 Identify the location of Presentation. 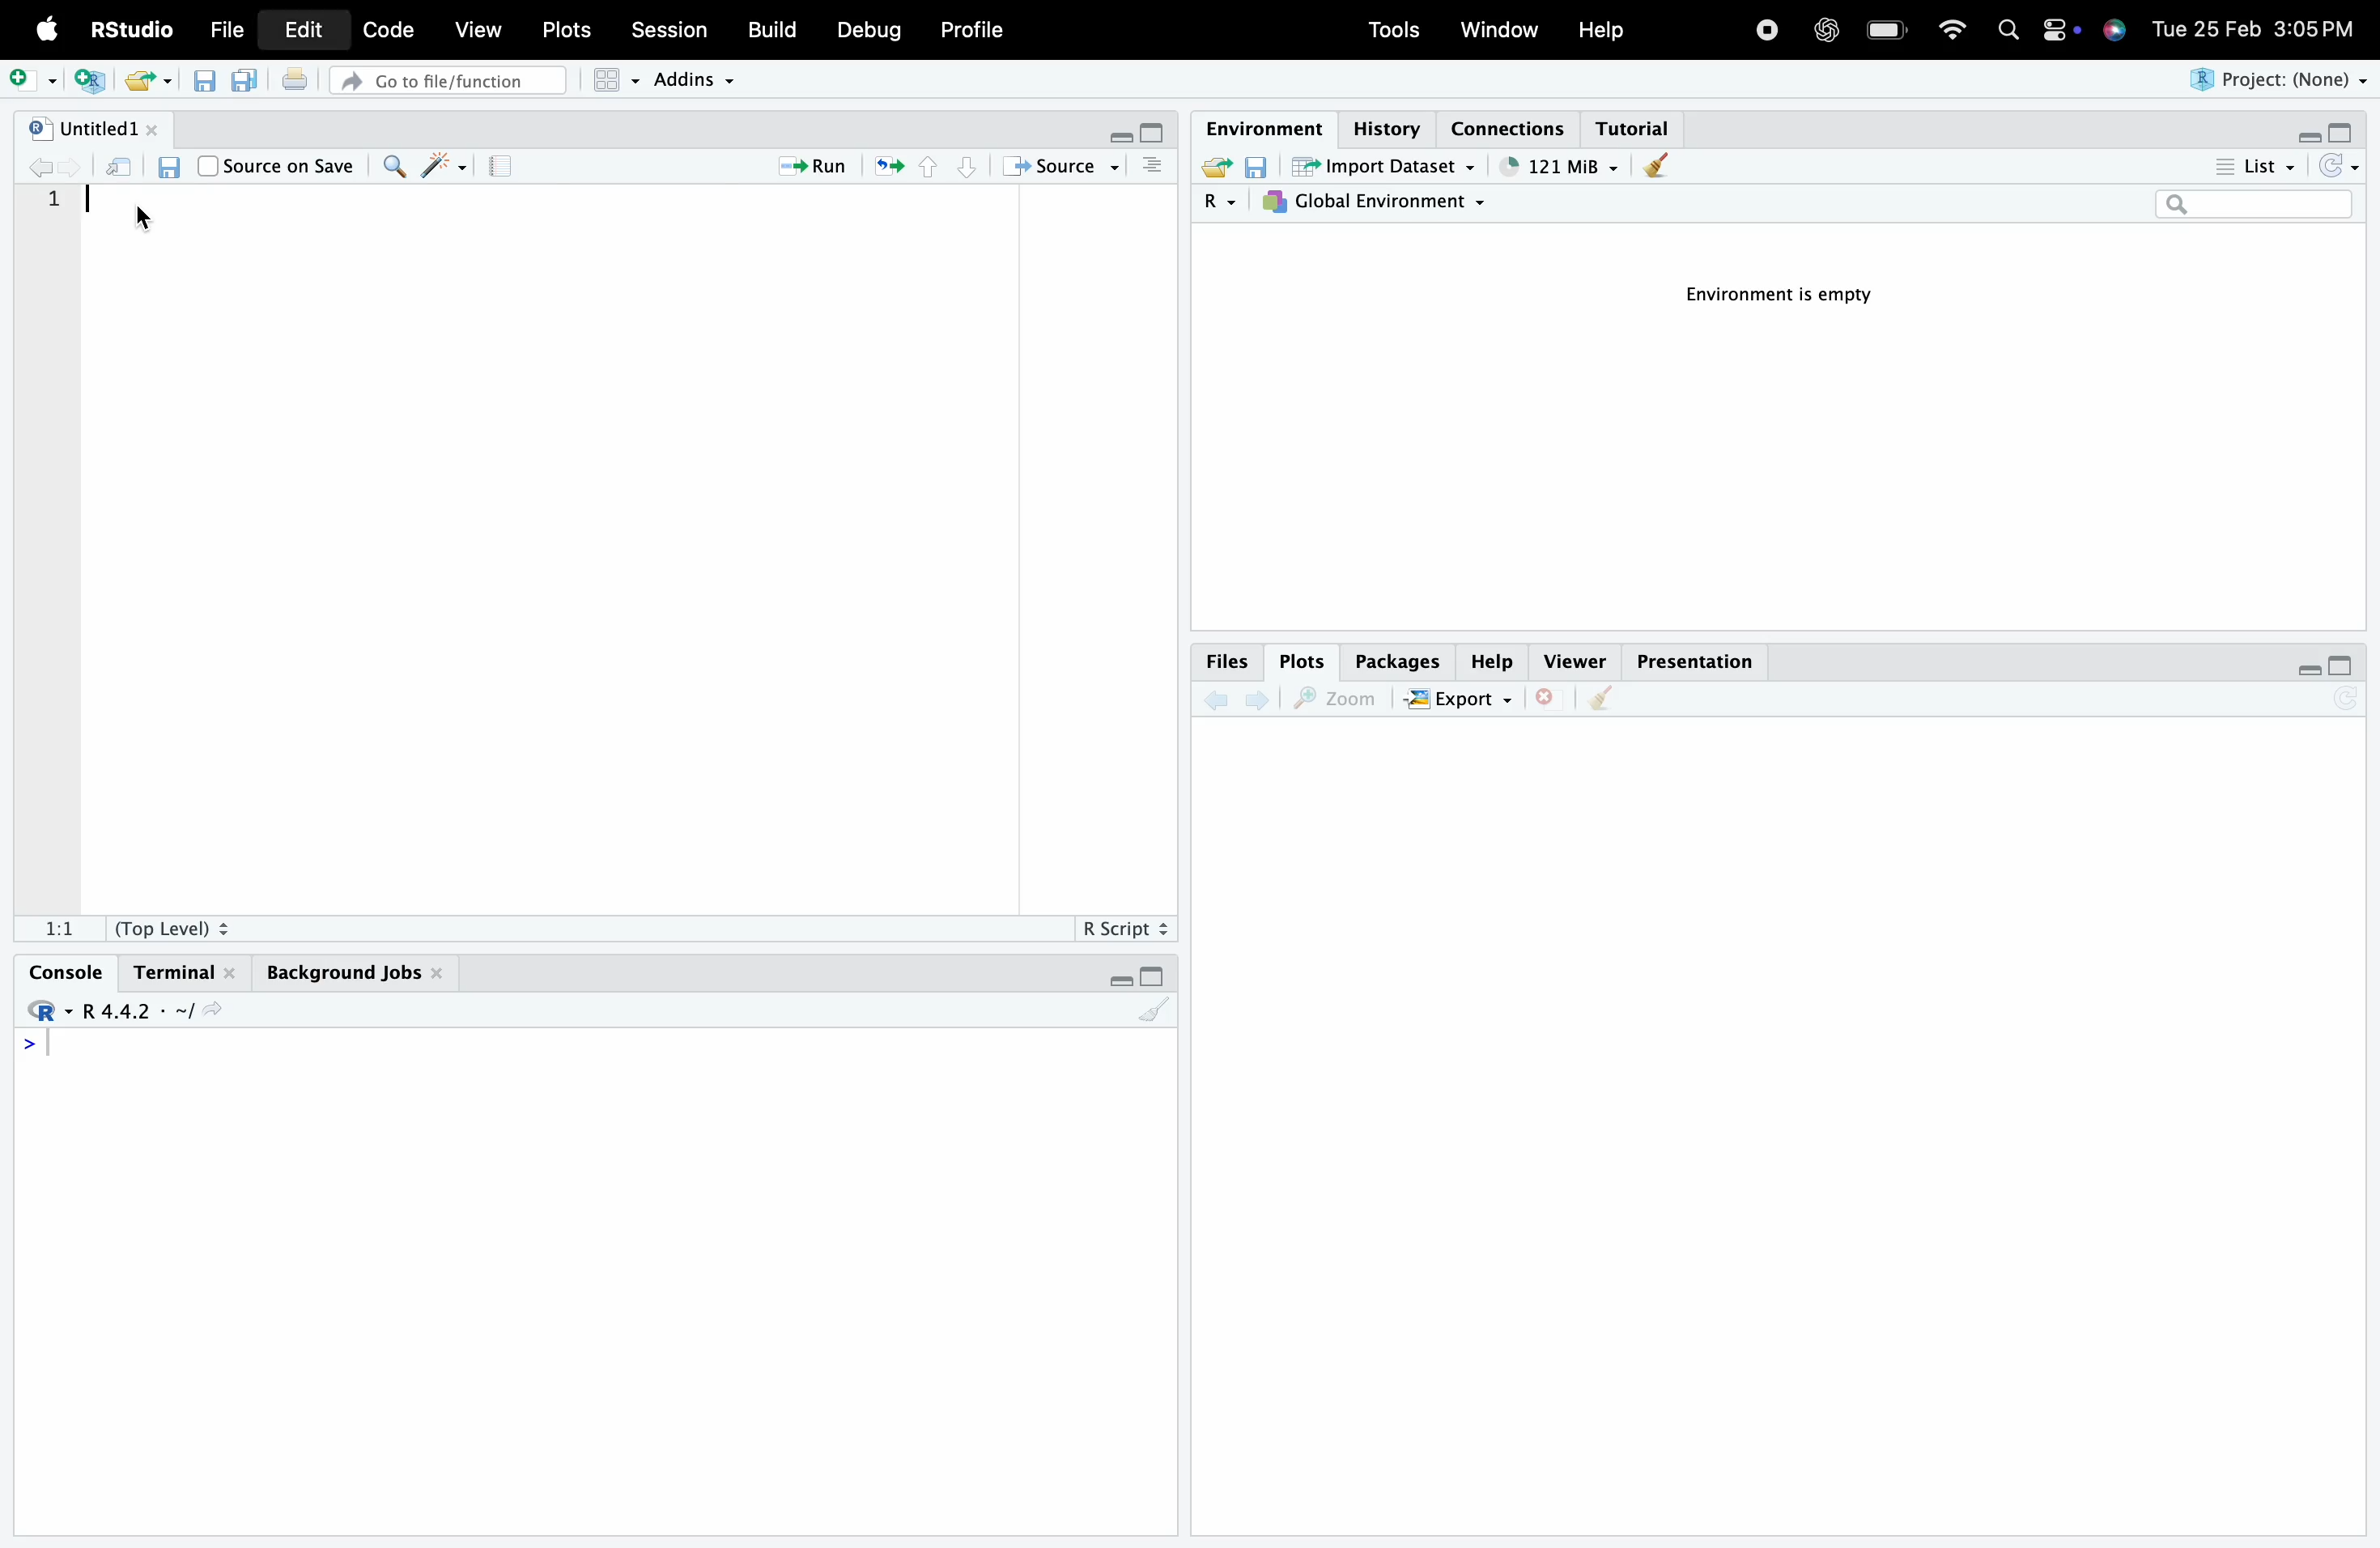
(1697, 662).